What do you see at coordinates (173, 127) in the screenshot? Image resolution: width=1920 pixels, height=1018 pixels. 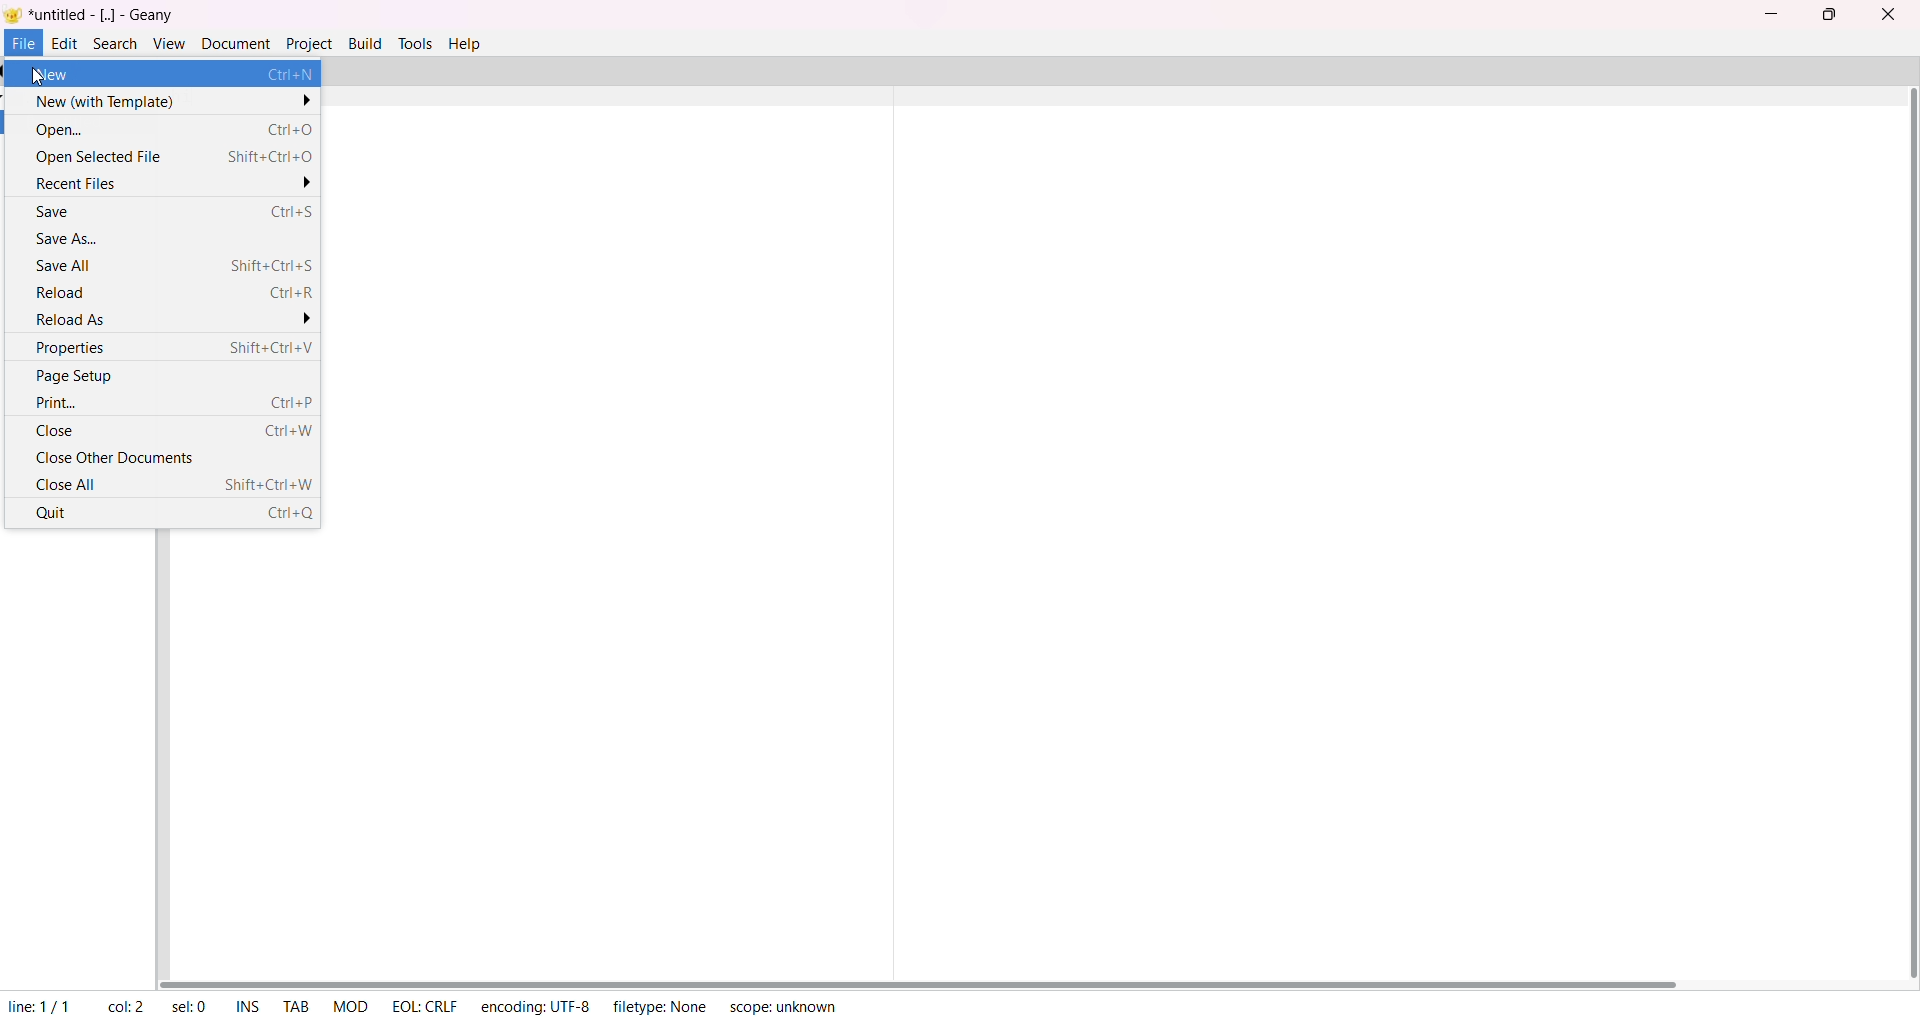 I see `open...    Ctrl+O` at bounding box center [173, 127].